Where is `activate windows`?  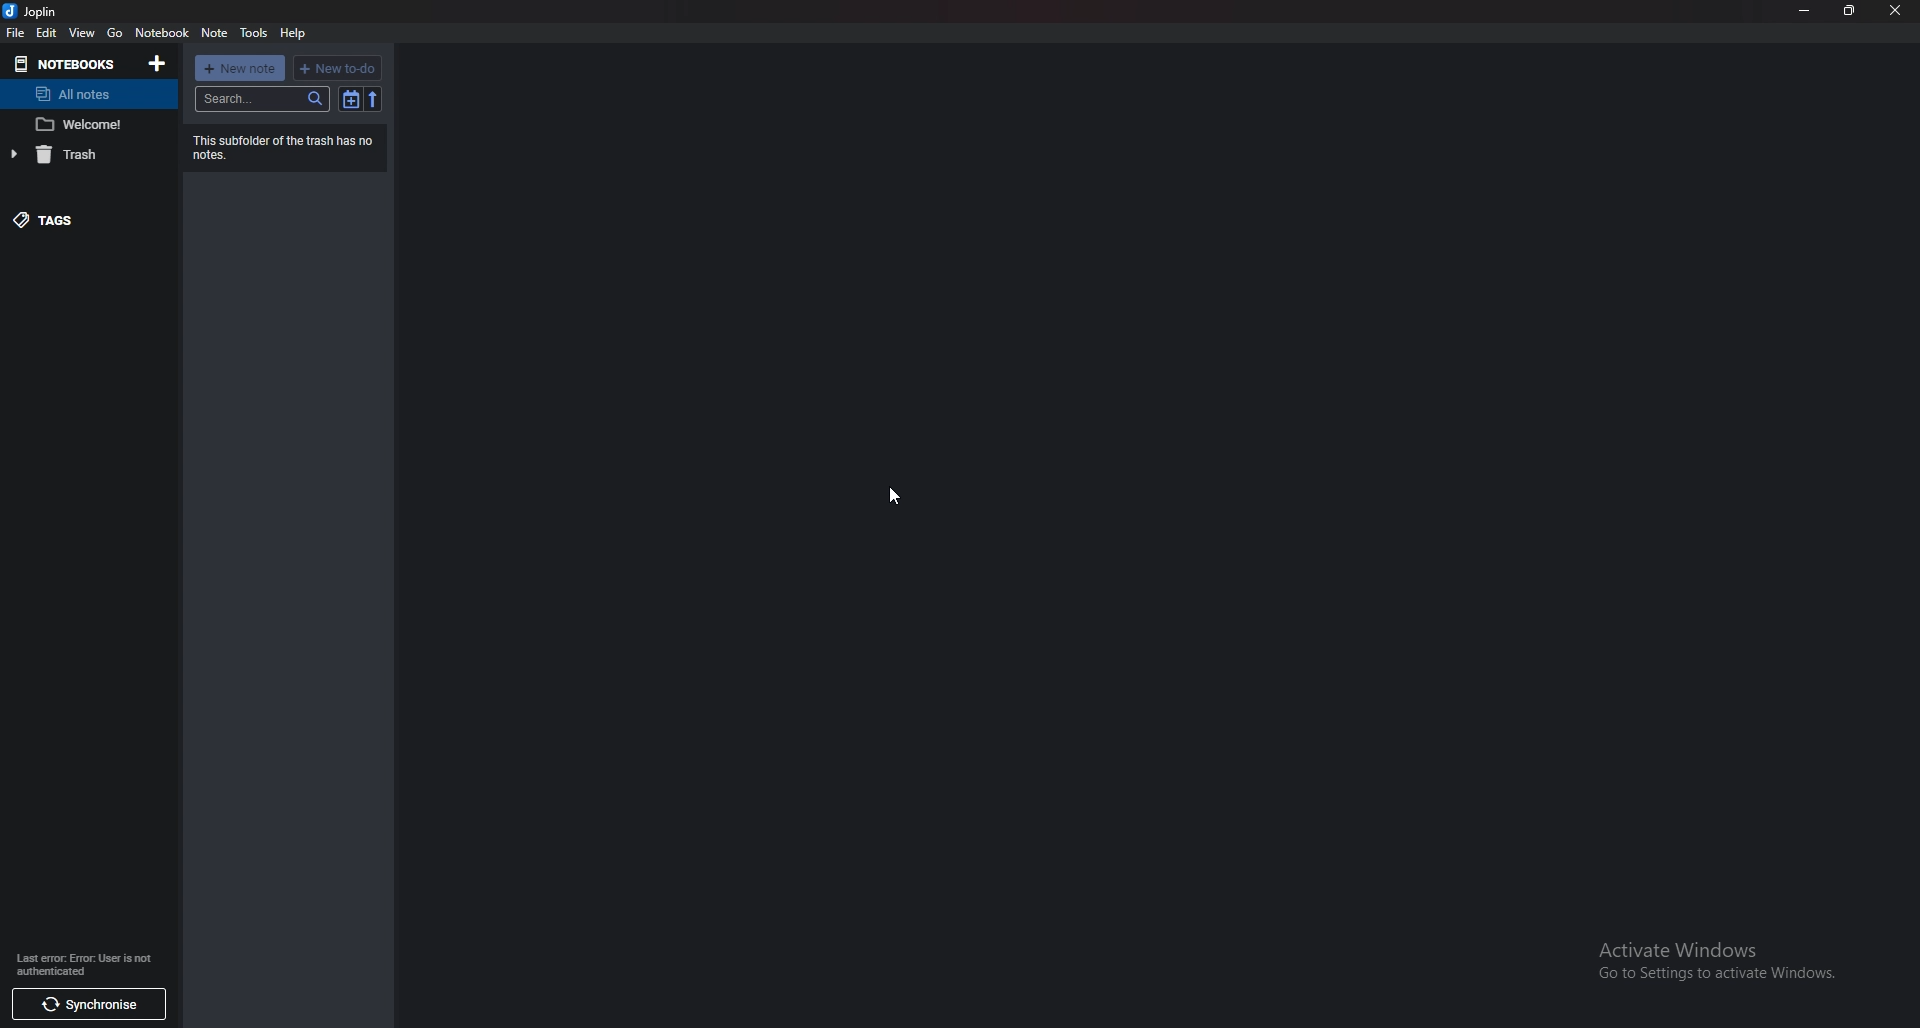 activate windows is located at coordinates (1716, 959).